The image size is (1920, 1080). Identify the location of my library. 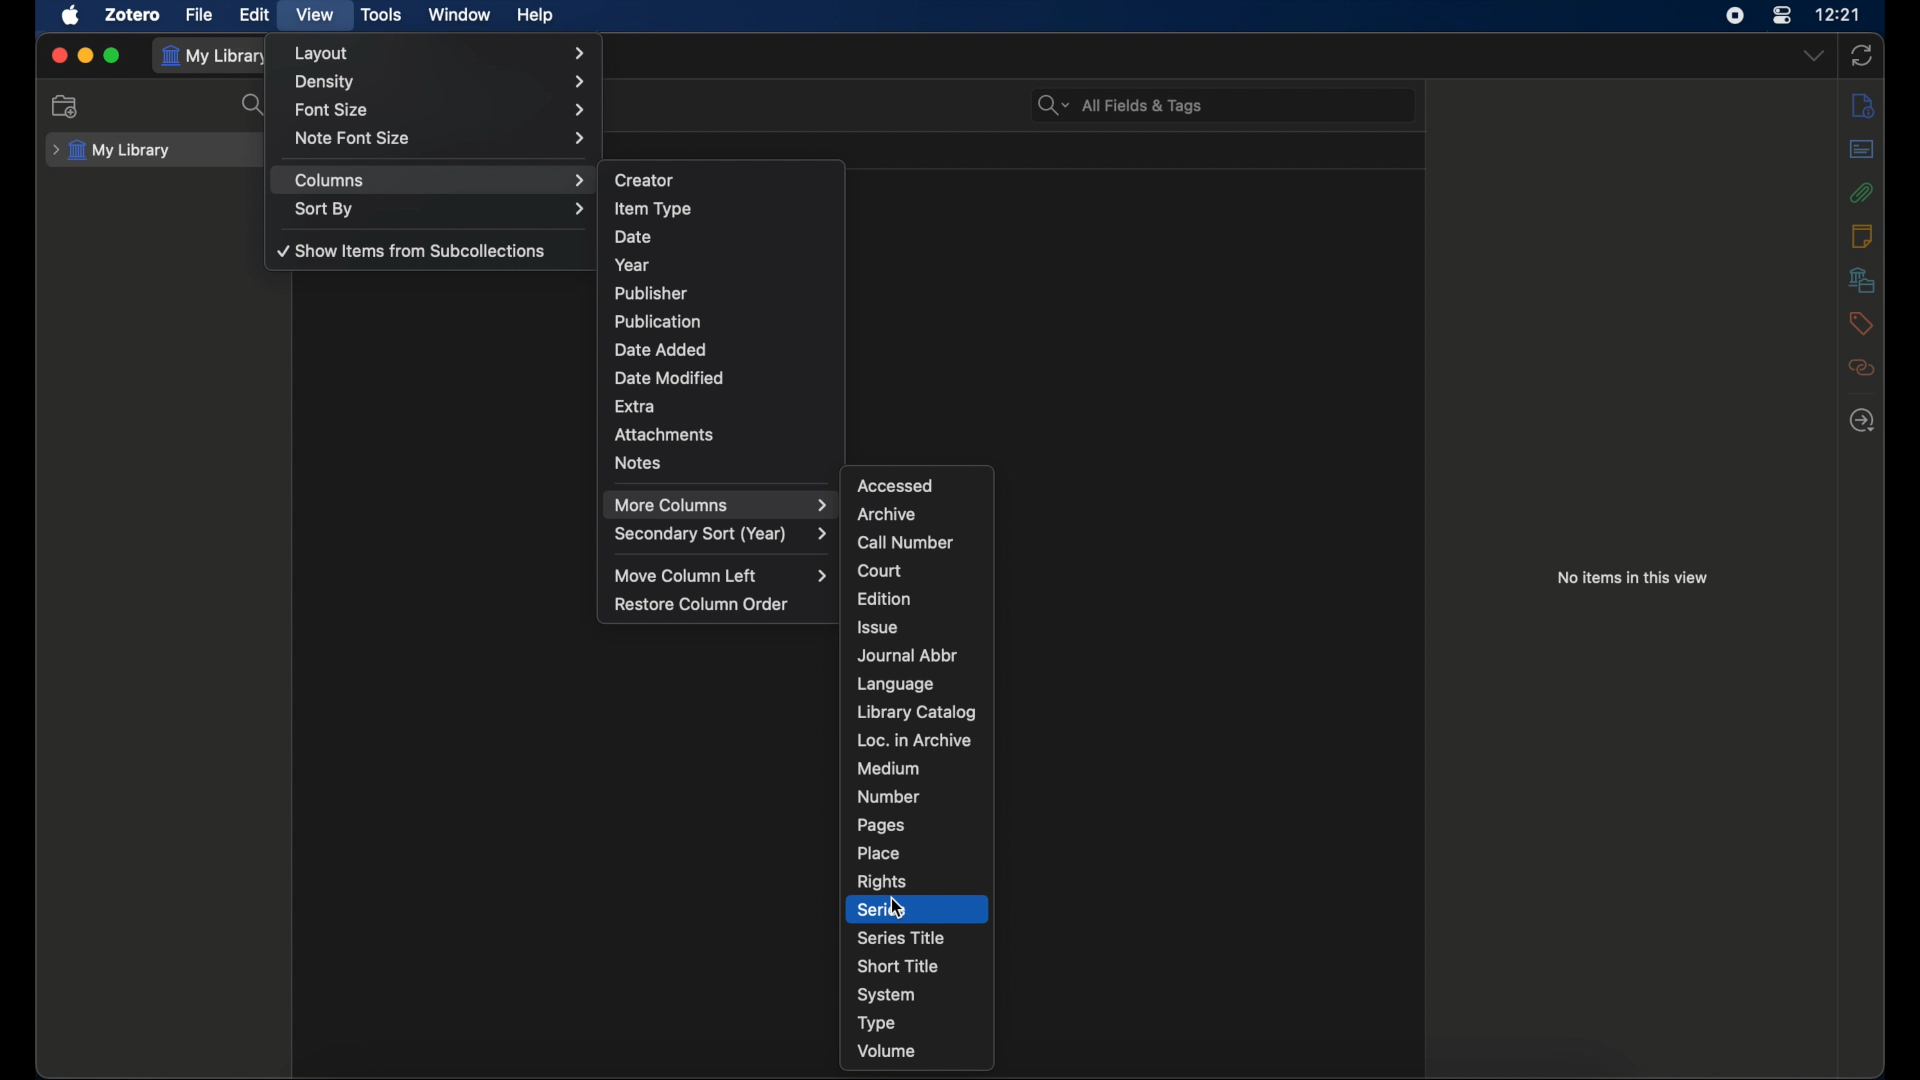
(110, 151).